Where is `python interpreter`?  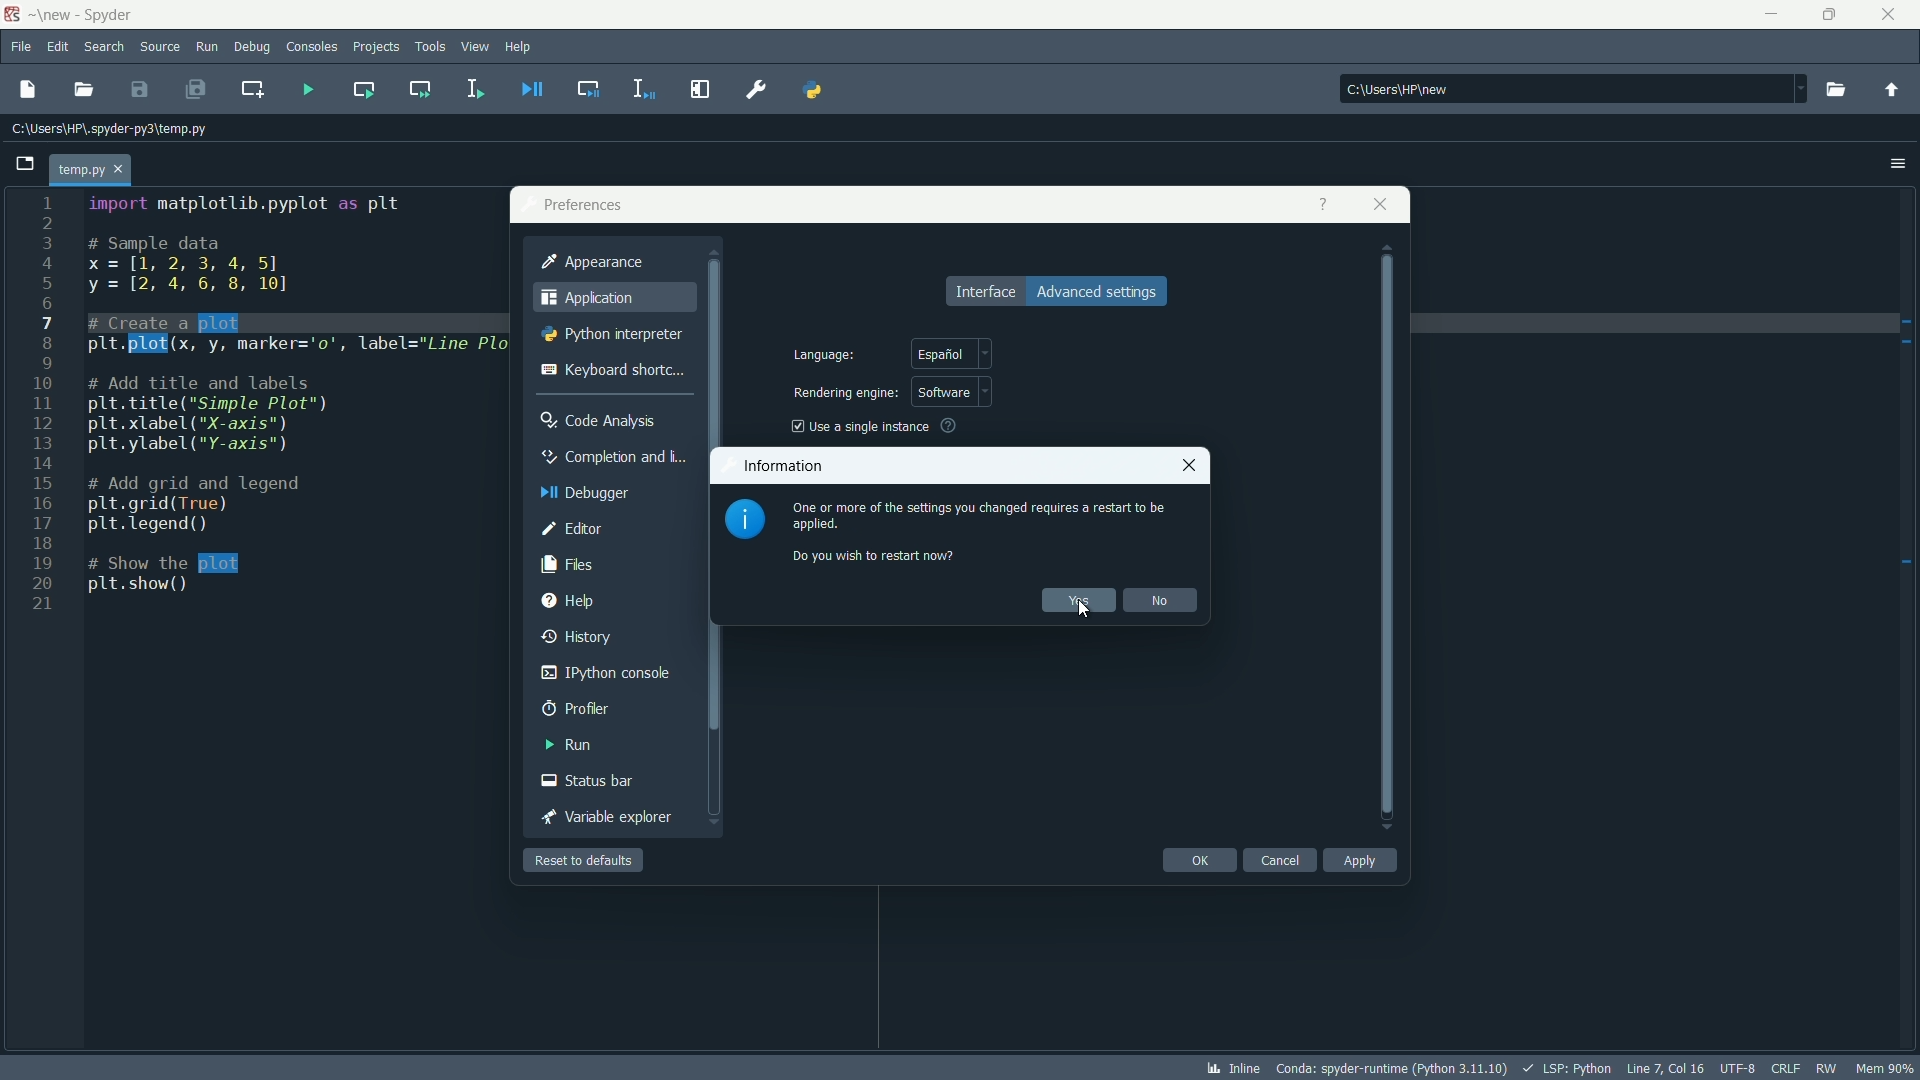 python interpreter is located at coordinates (609, 334).